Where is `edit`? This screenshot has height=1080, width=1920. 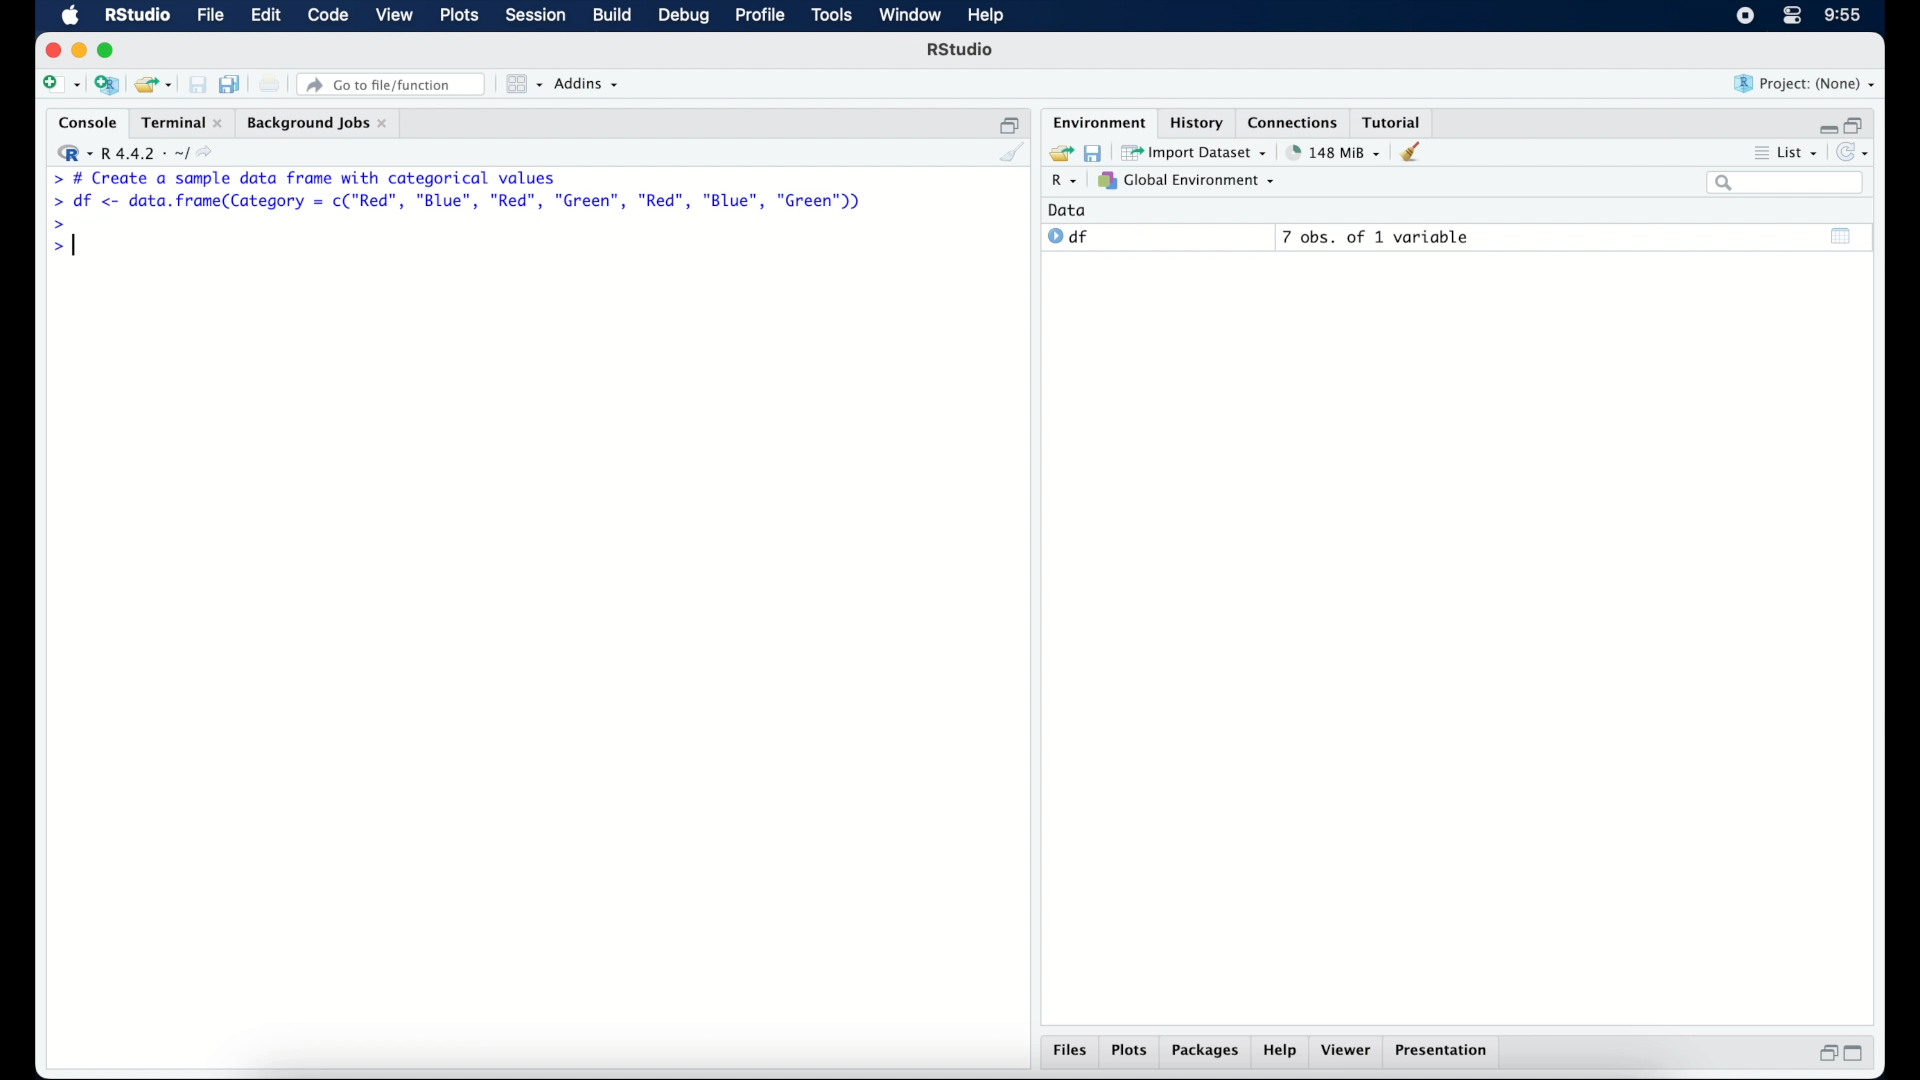
edit is located at coordinates (266, 16).